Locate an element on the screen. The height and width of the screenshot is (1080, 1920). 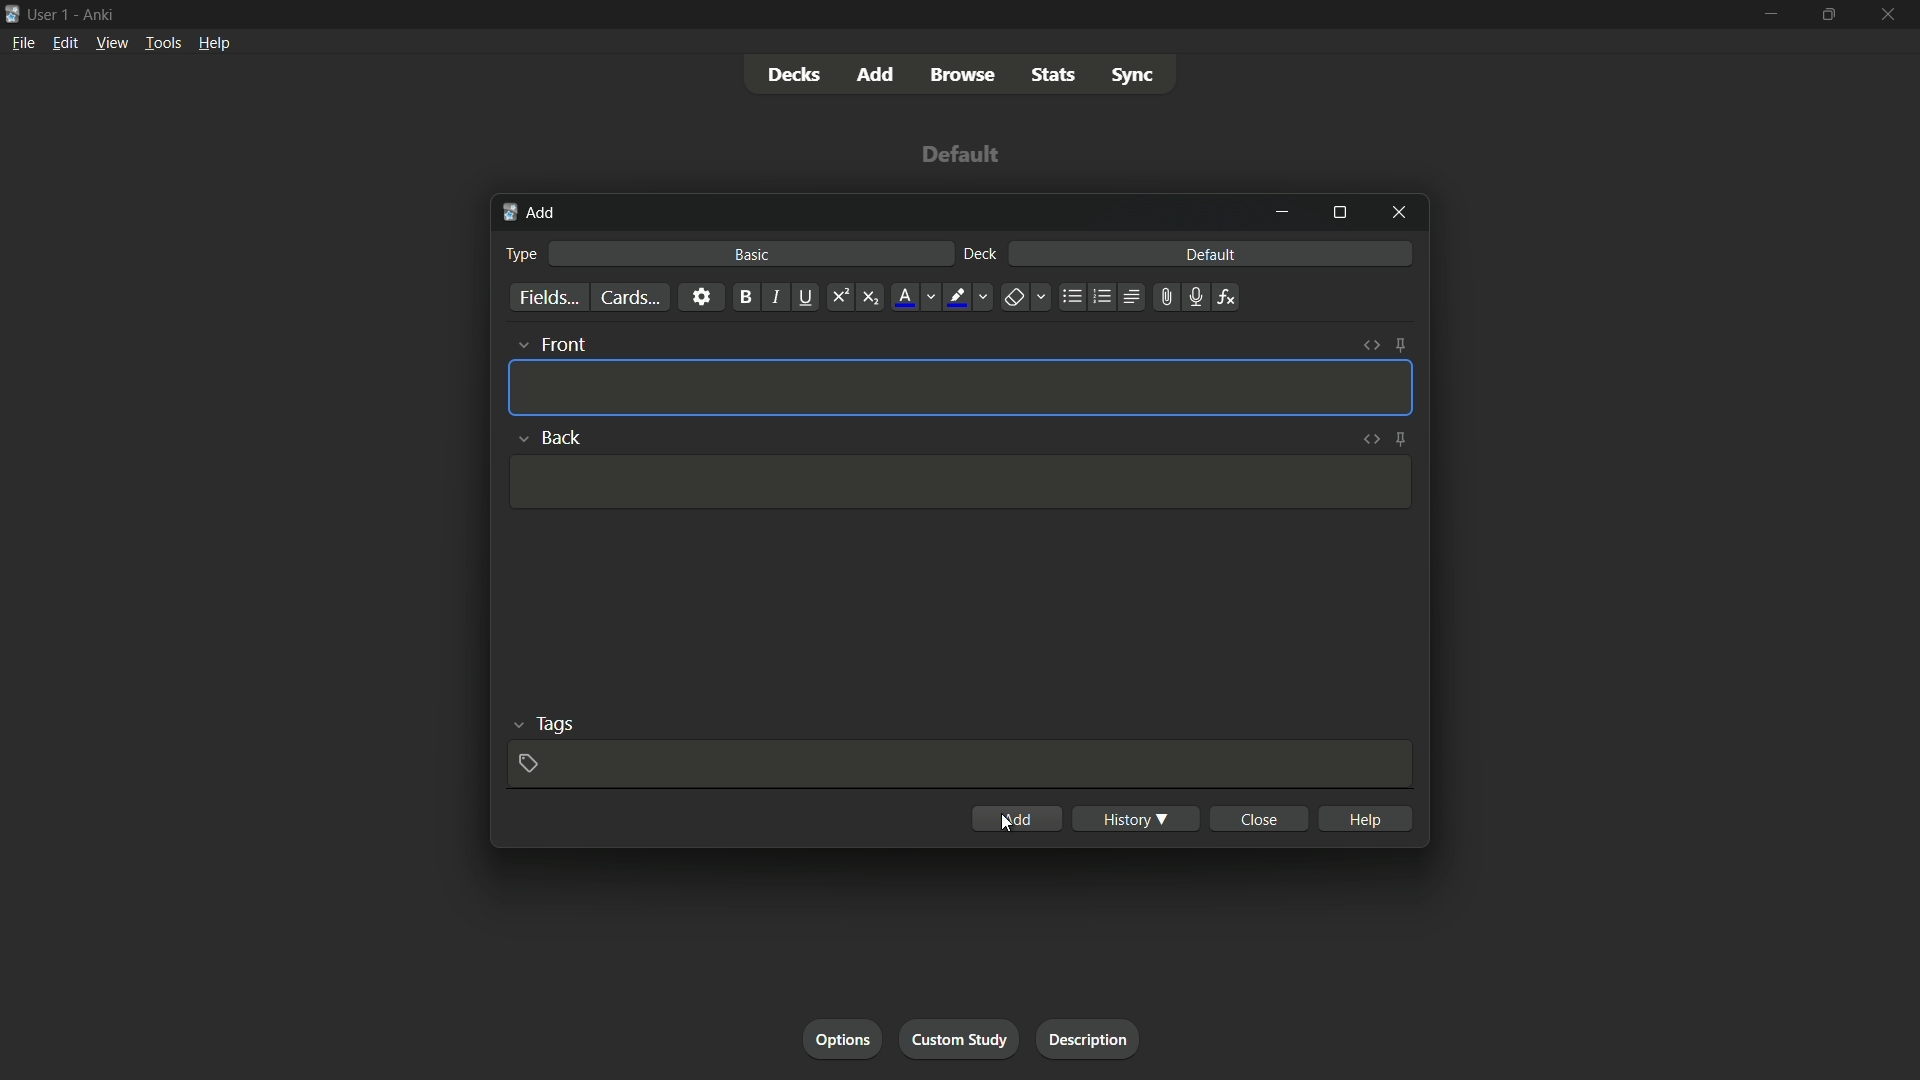
settings is located at coordinates (702, 297).